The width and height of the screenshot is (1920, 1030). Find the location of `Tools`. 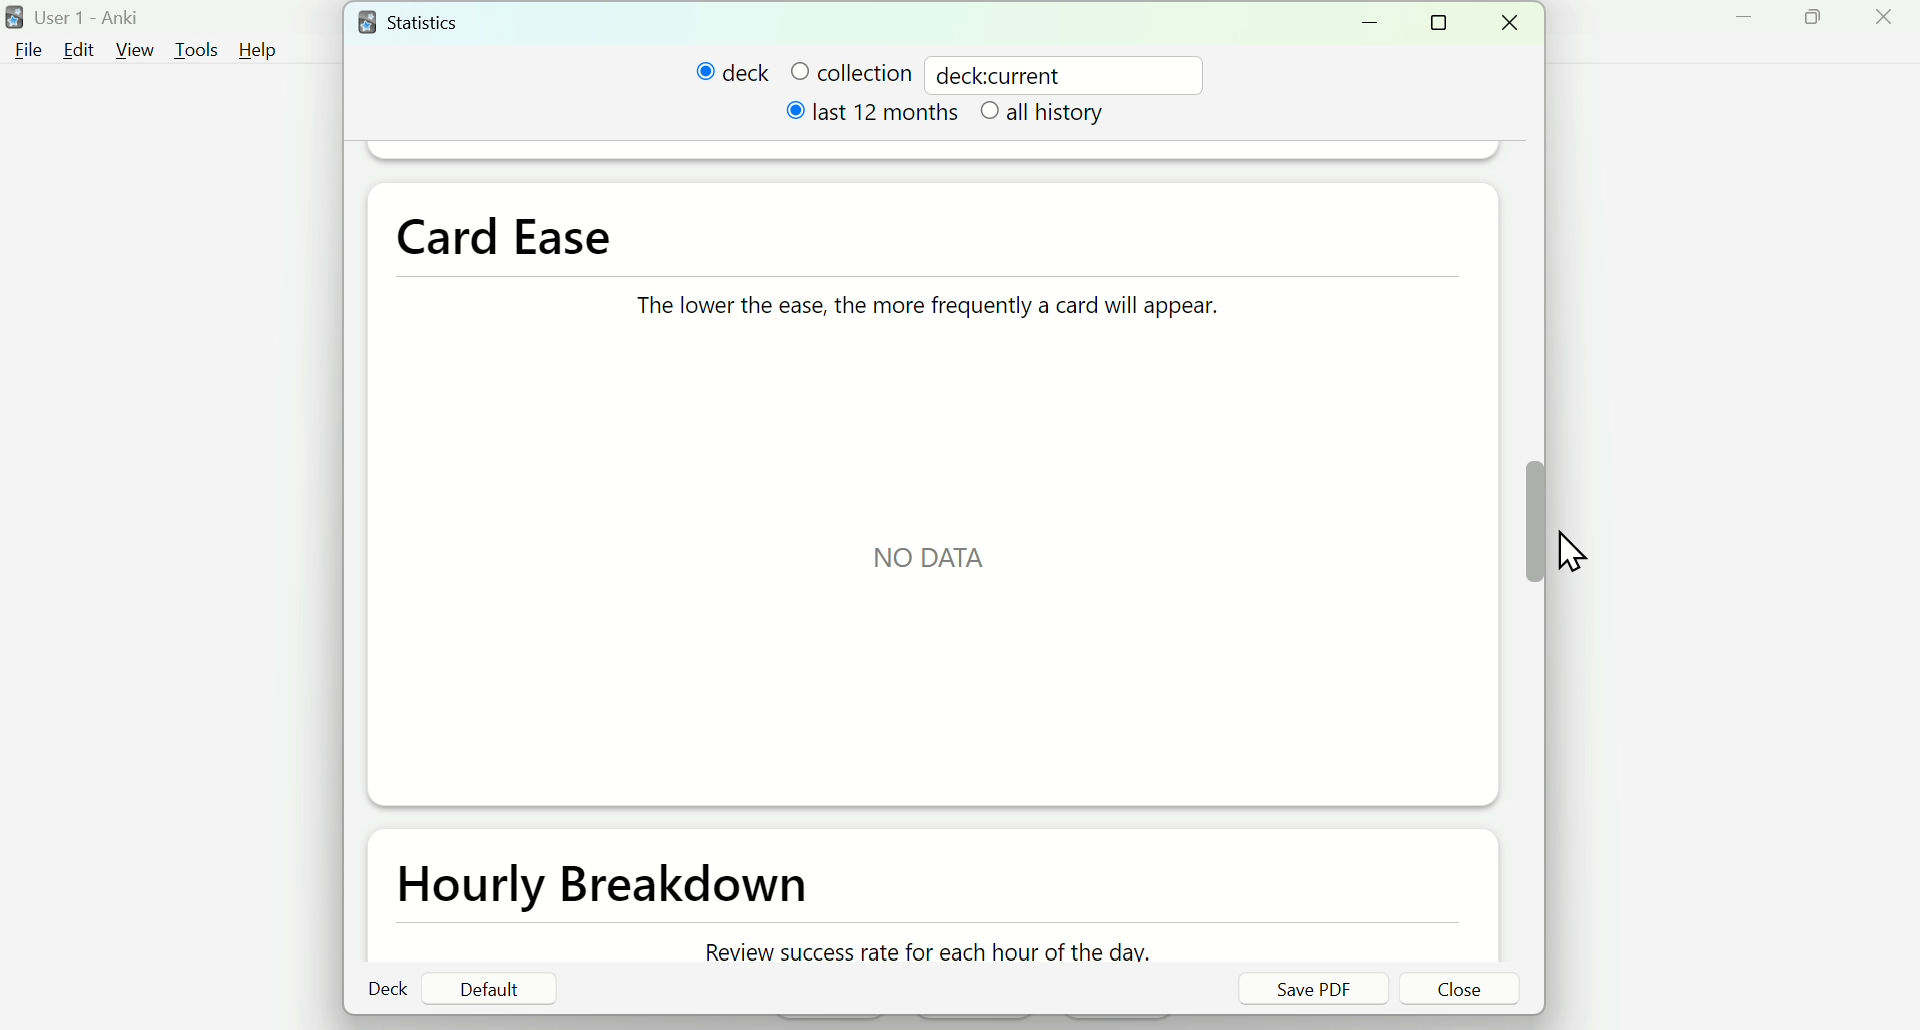

Tools is located at coordinates (192, 47).